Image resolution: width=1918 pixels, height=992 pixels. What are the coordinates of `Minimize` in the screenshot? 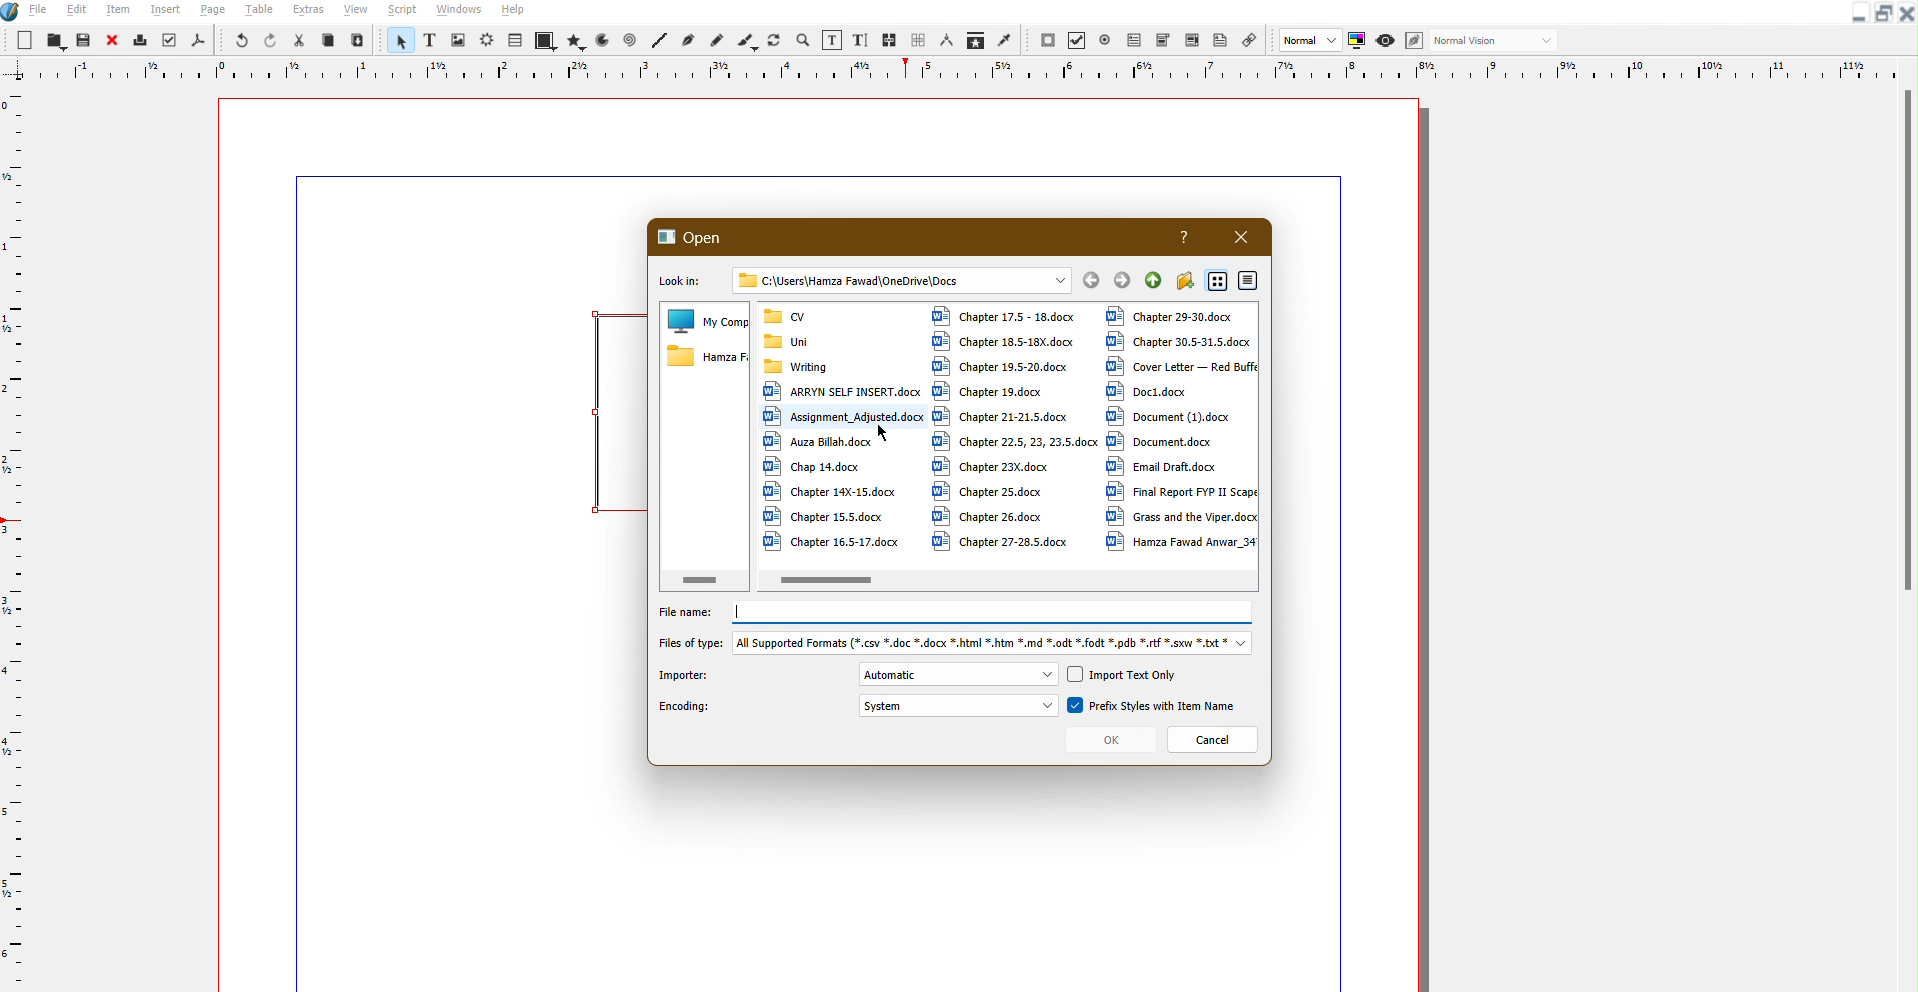 It's located at (1856, 13).